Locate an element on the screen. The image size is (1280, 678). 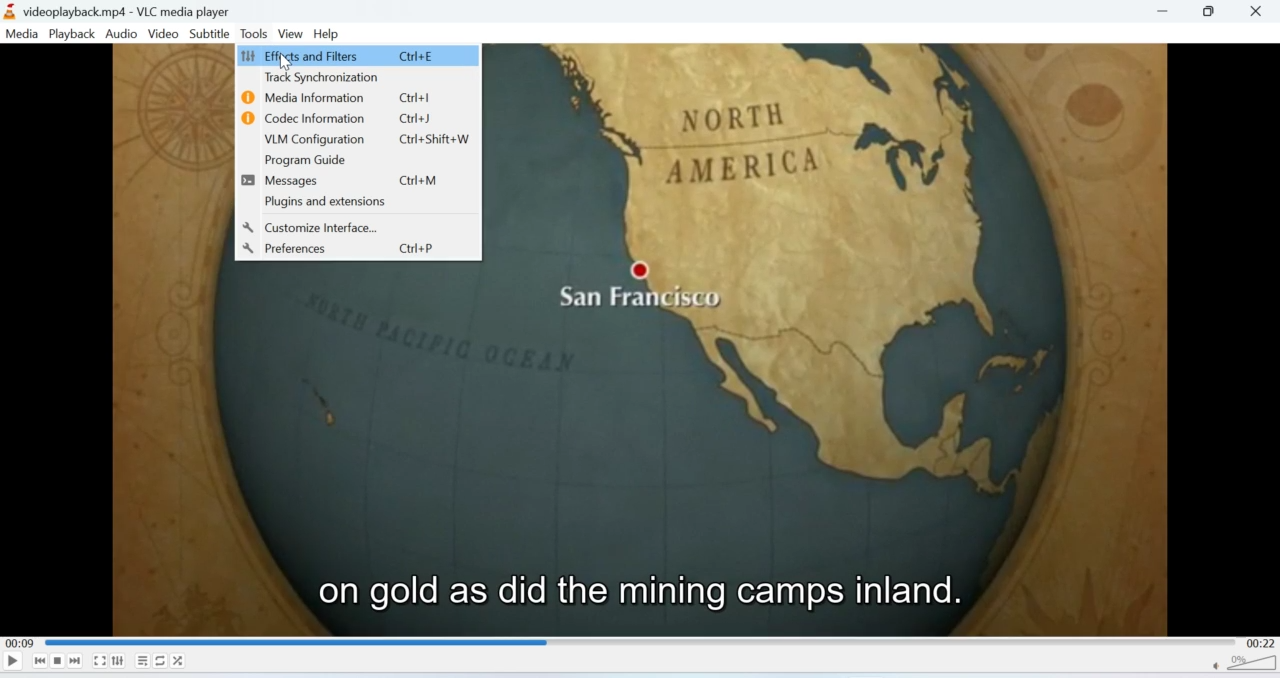
Shuffle is located at coordinates (179, 661).